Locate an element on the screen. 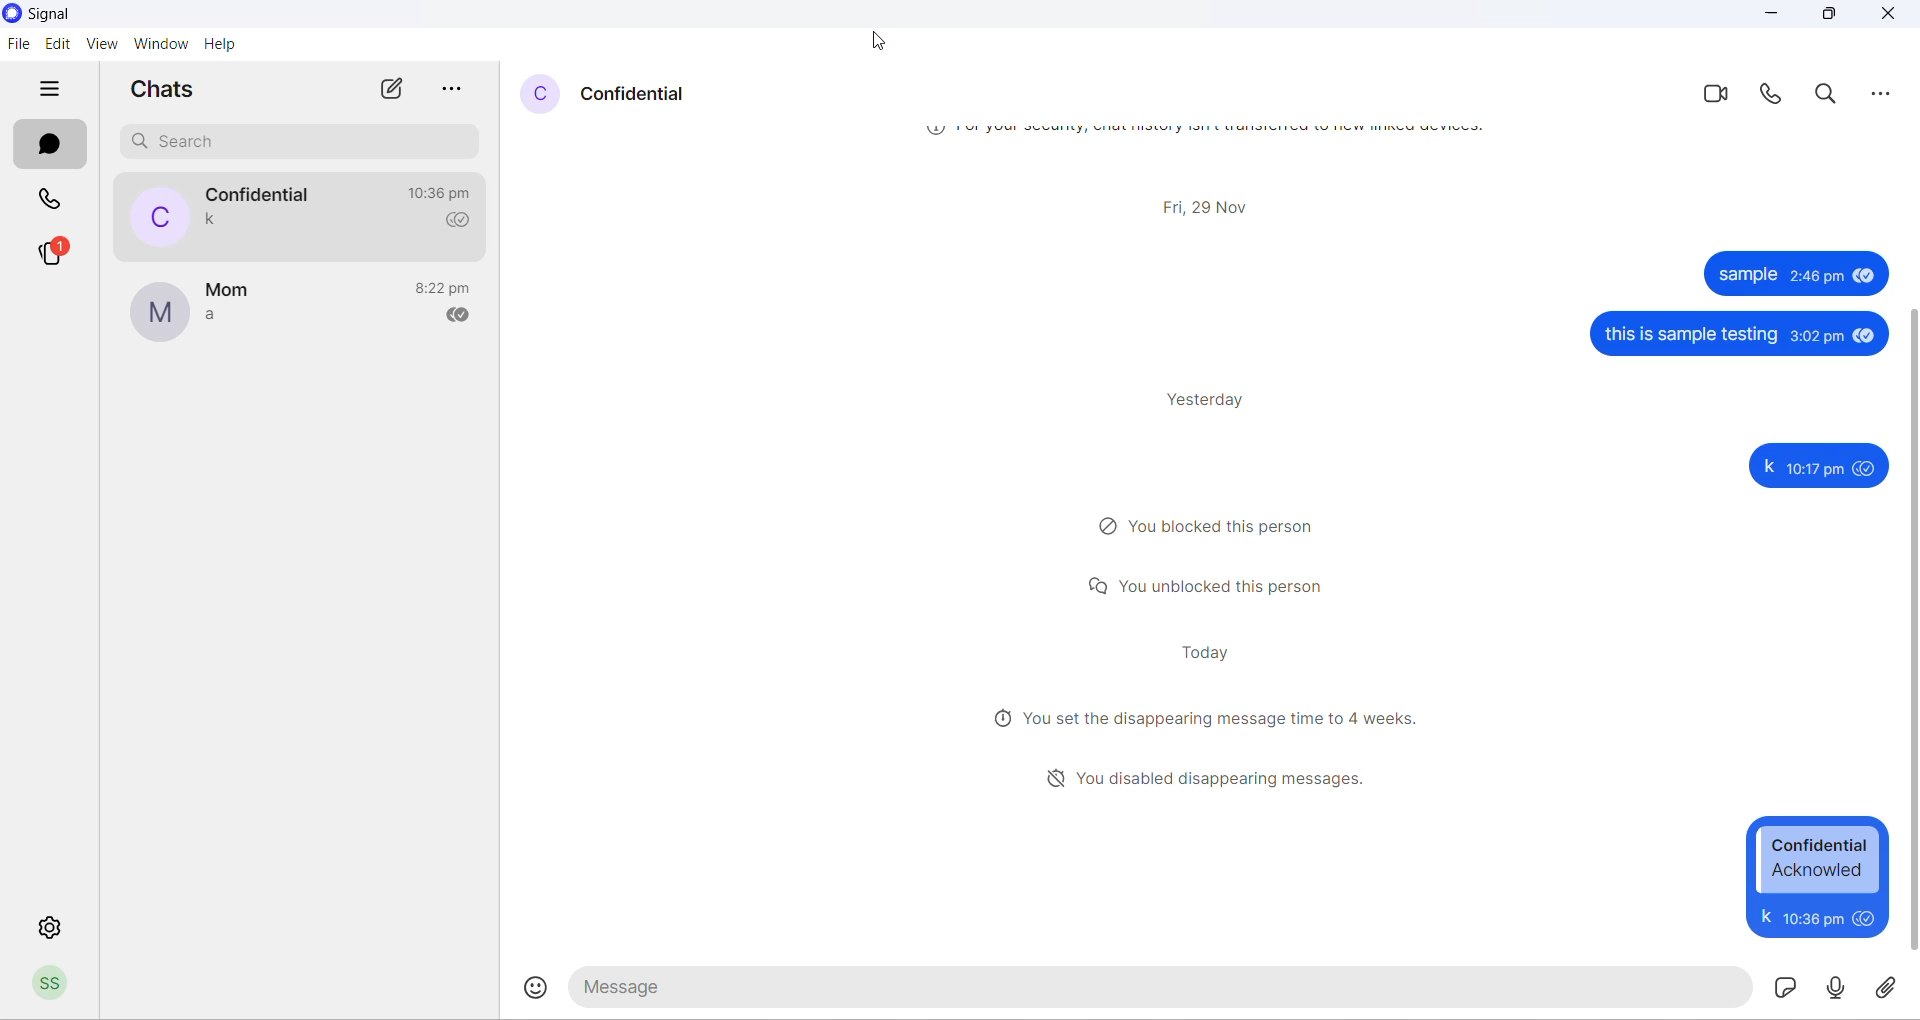 The width and height of the screenshot is (1920, 1020). scroll bar is located at coordinates (1908, 631).